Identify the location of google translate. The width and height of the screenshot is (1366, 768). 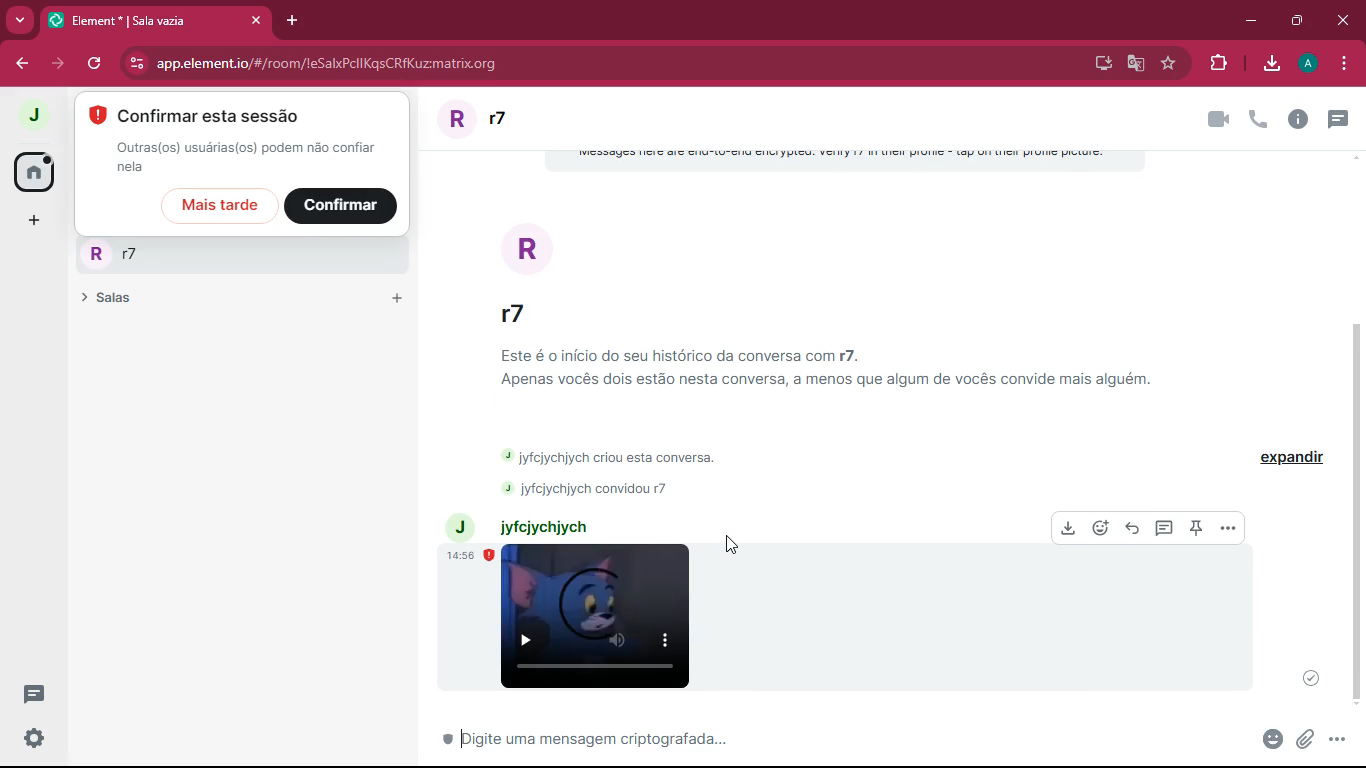
(1135, 64).